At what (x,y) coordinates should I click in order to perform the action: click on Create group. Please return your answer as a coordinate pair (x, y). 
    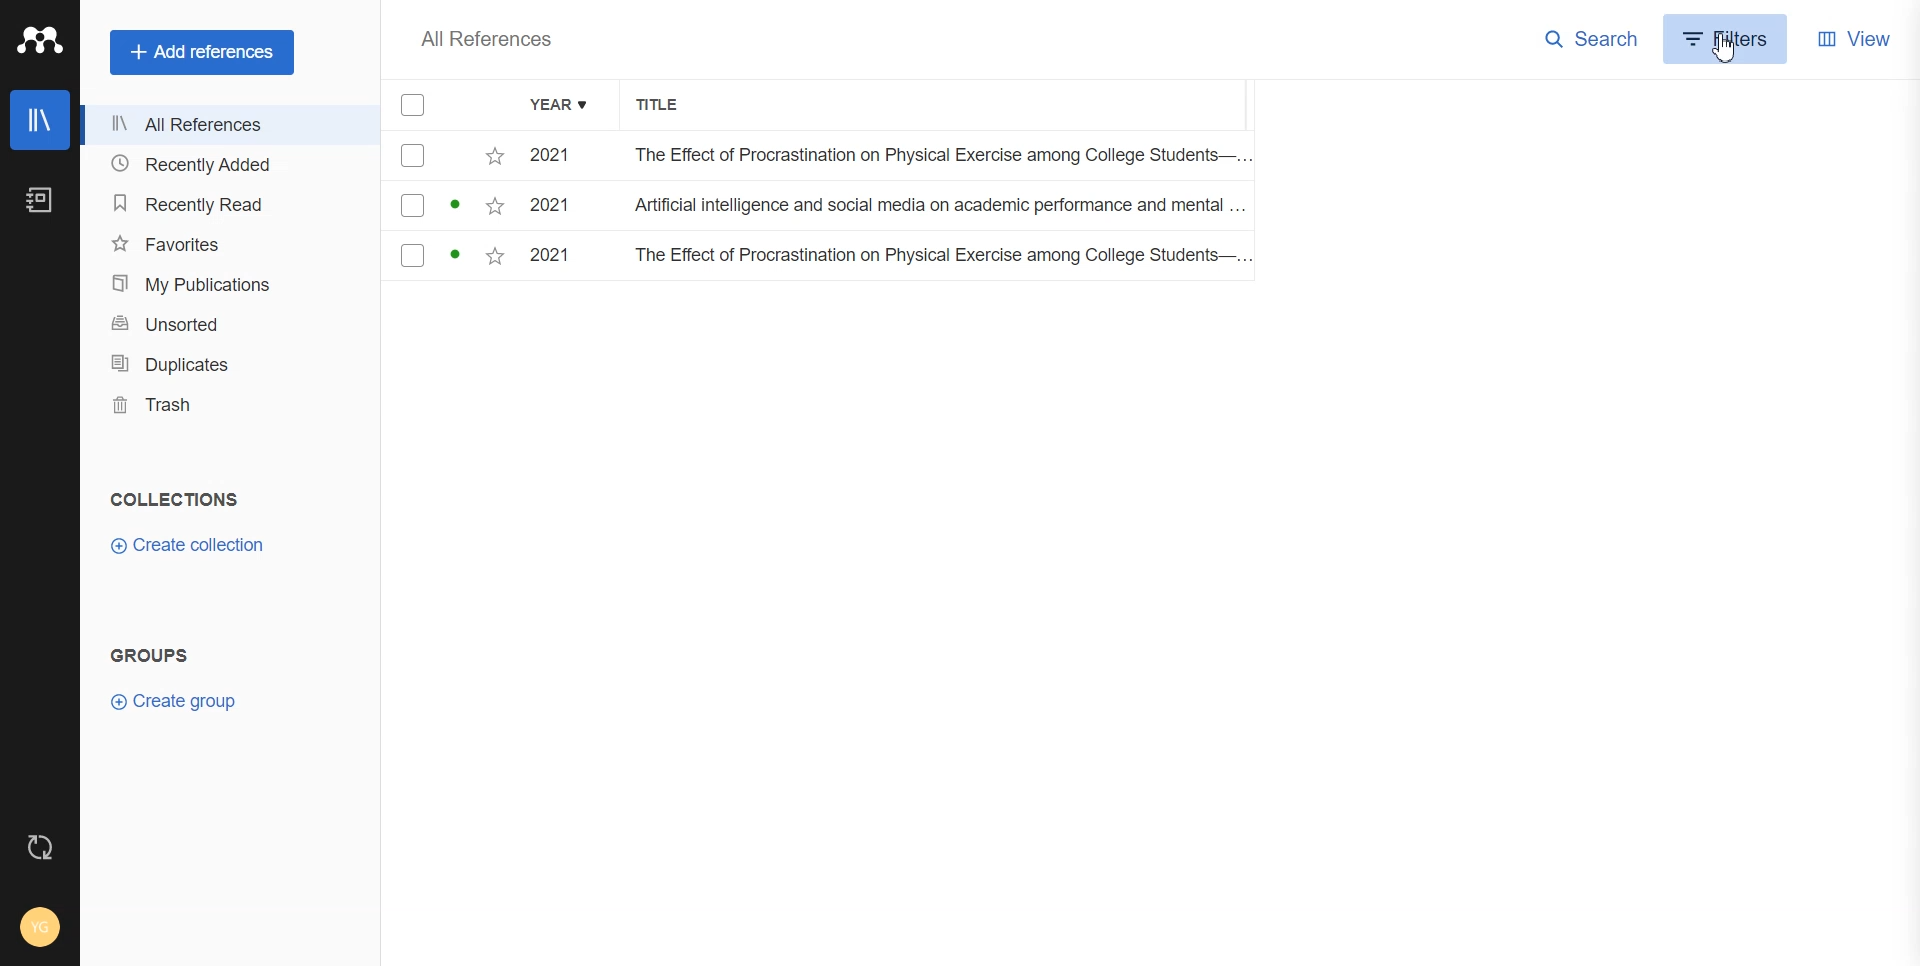
    Looking at the image, I should click on (173, 701).